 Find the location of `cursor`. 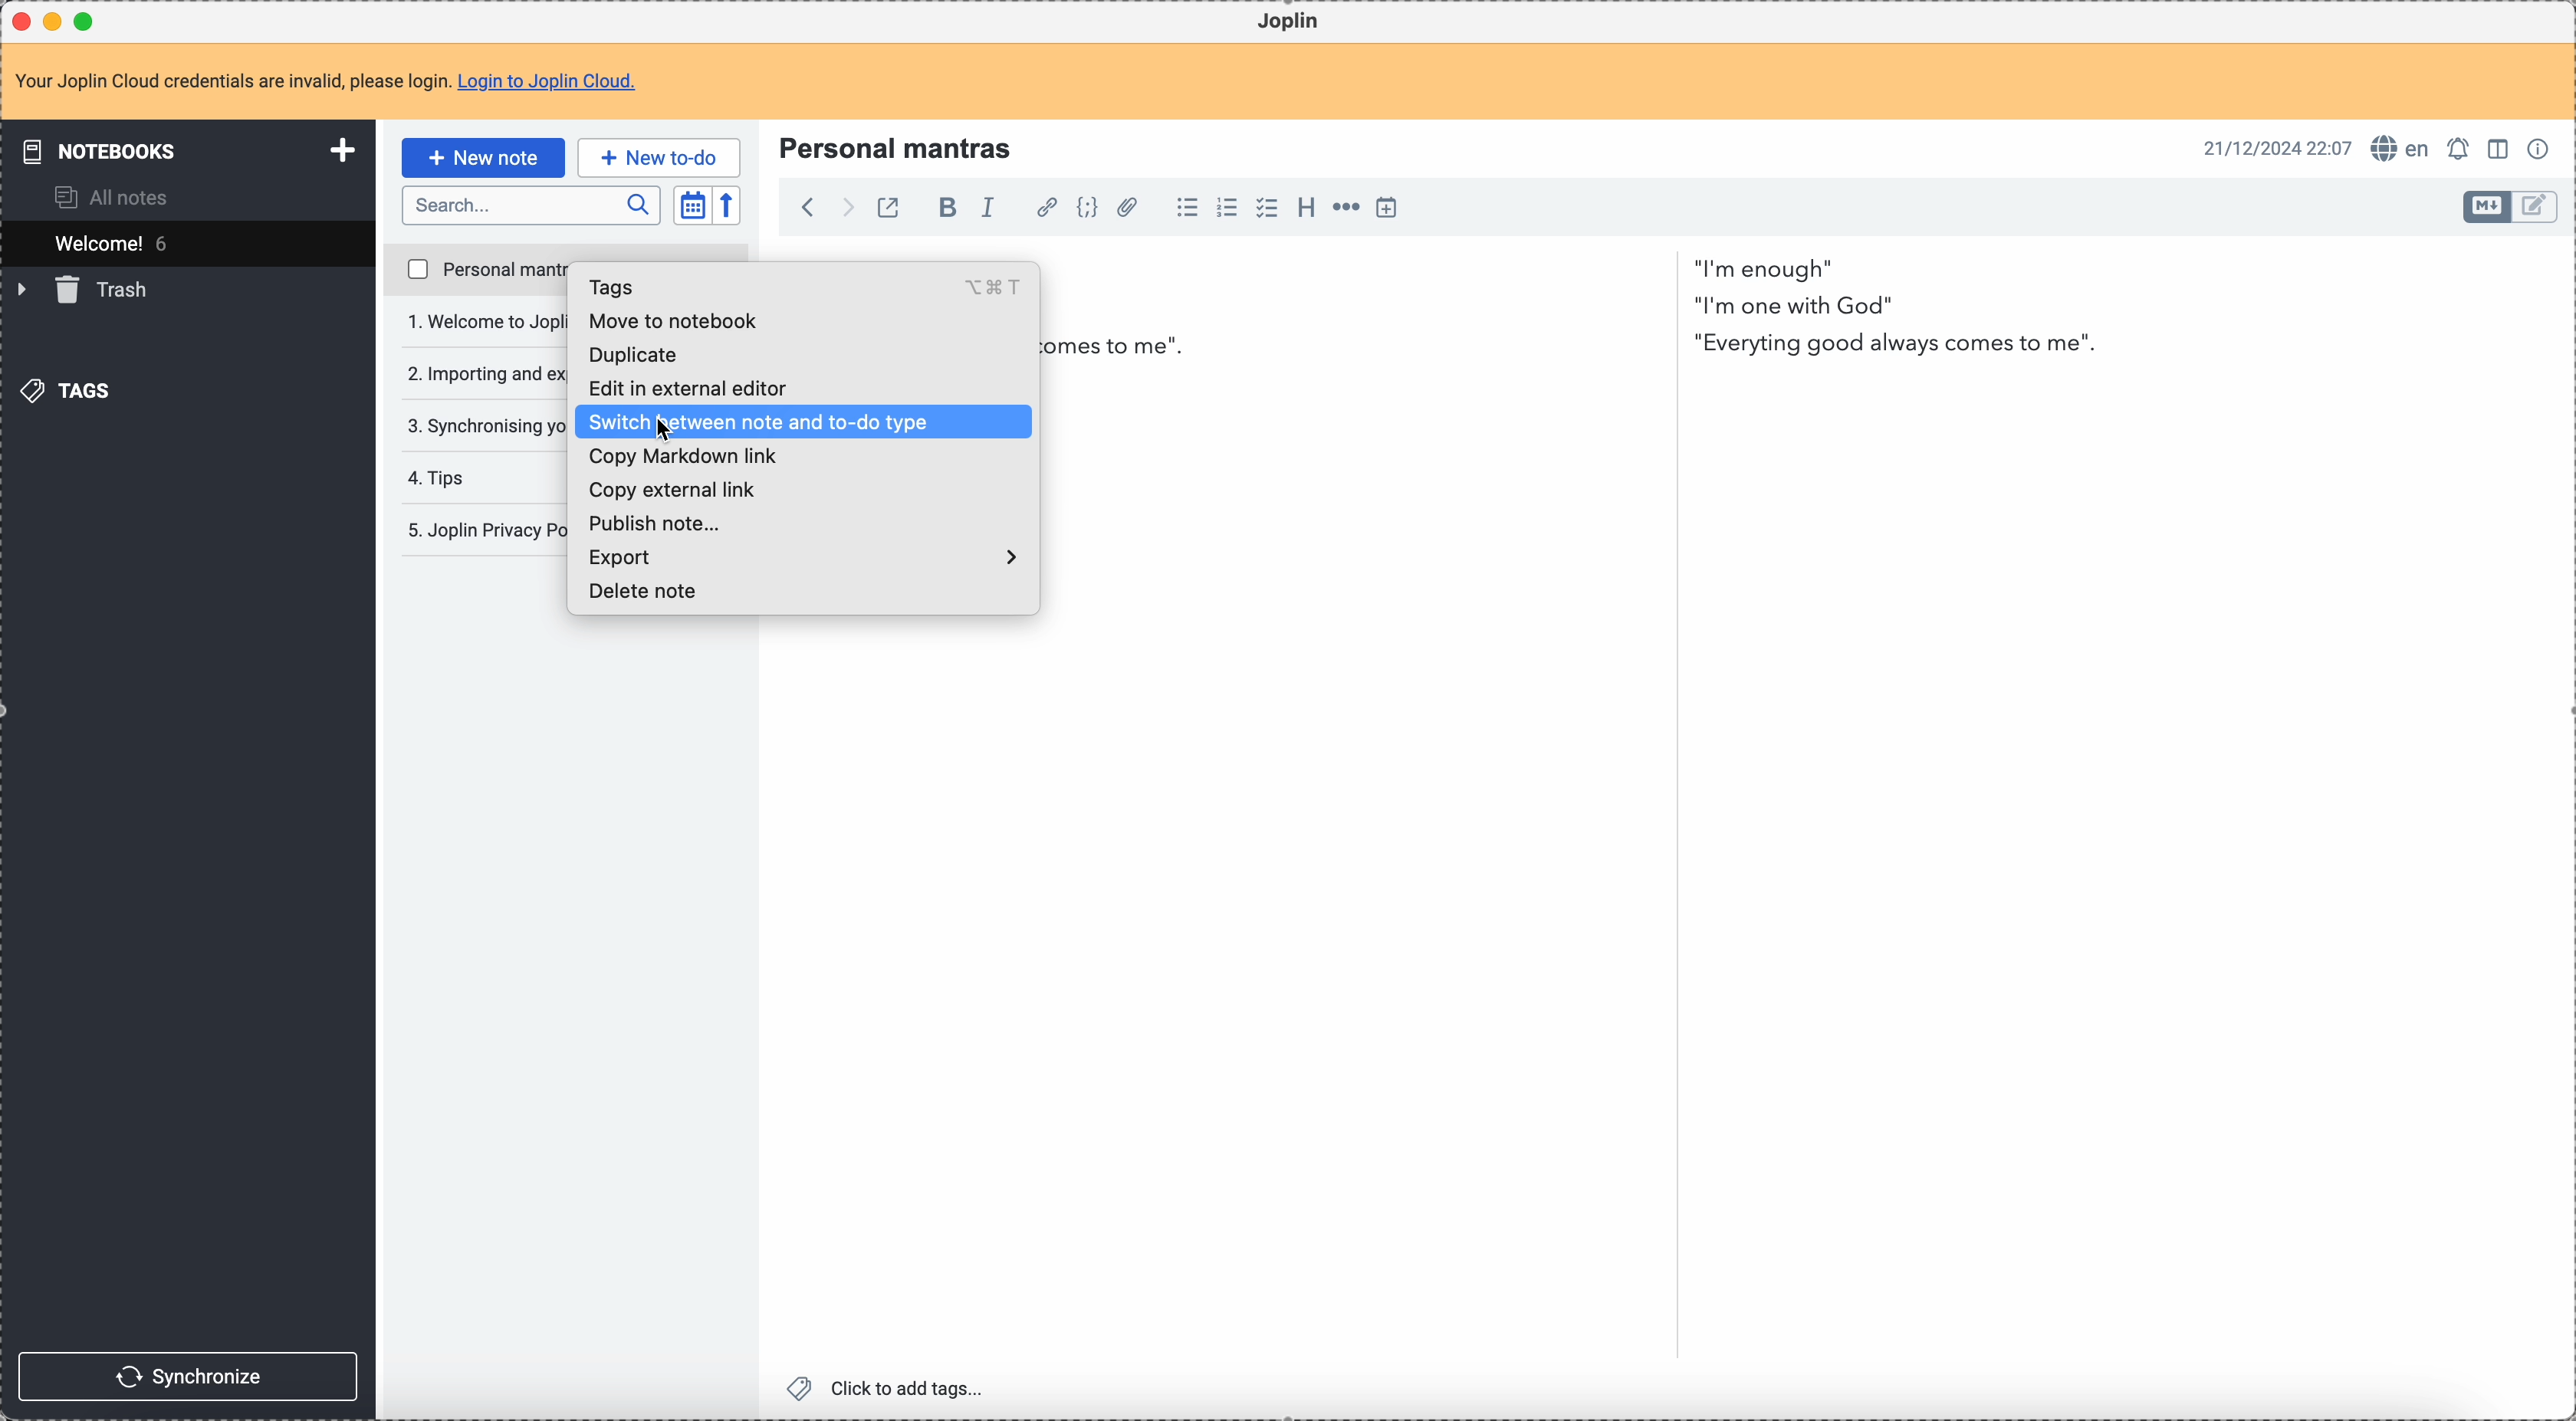

cursor is located at coordinates (669, 432).